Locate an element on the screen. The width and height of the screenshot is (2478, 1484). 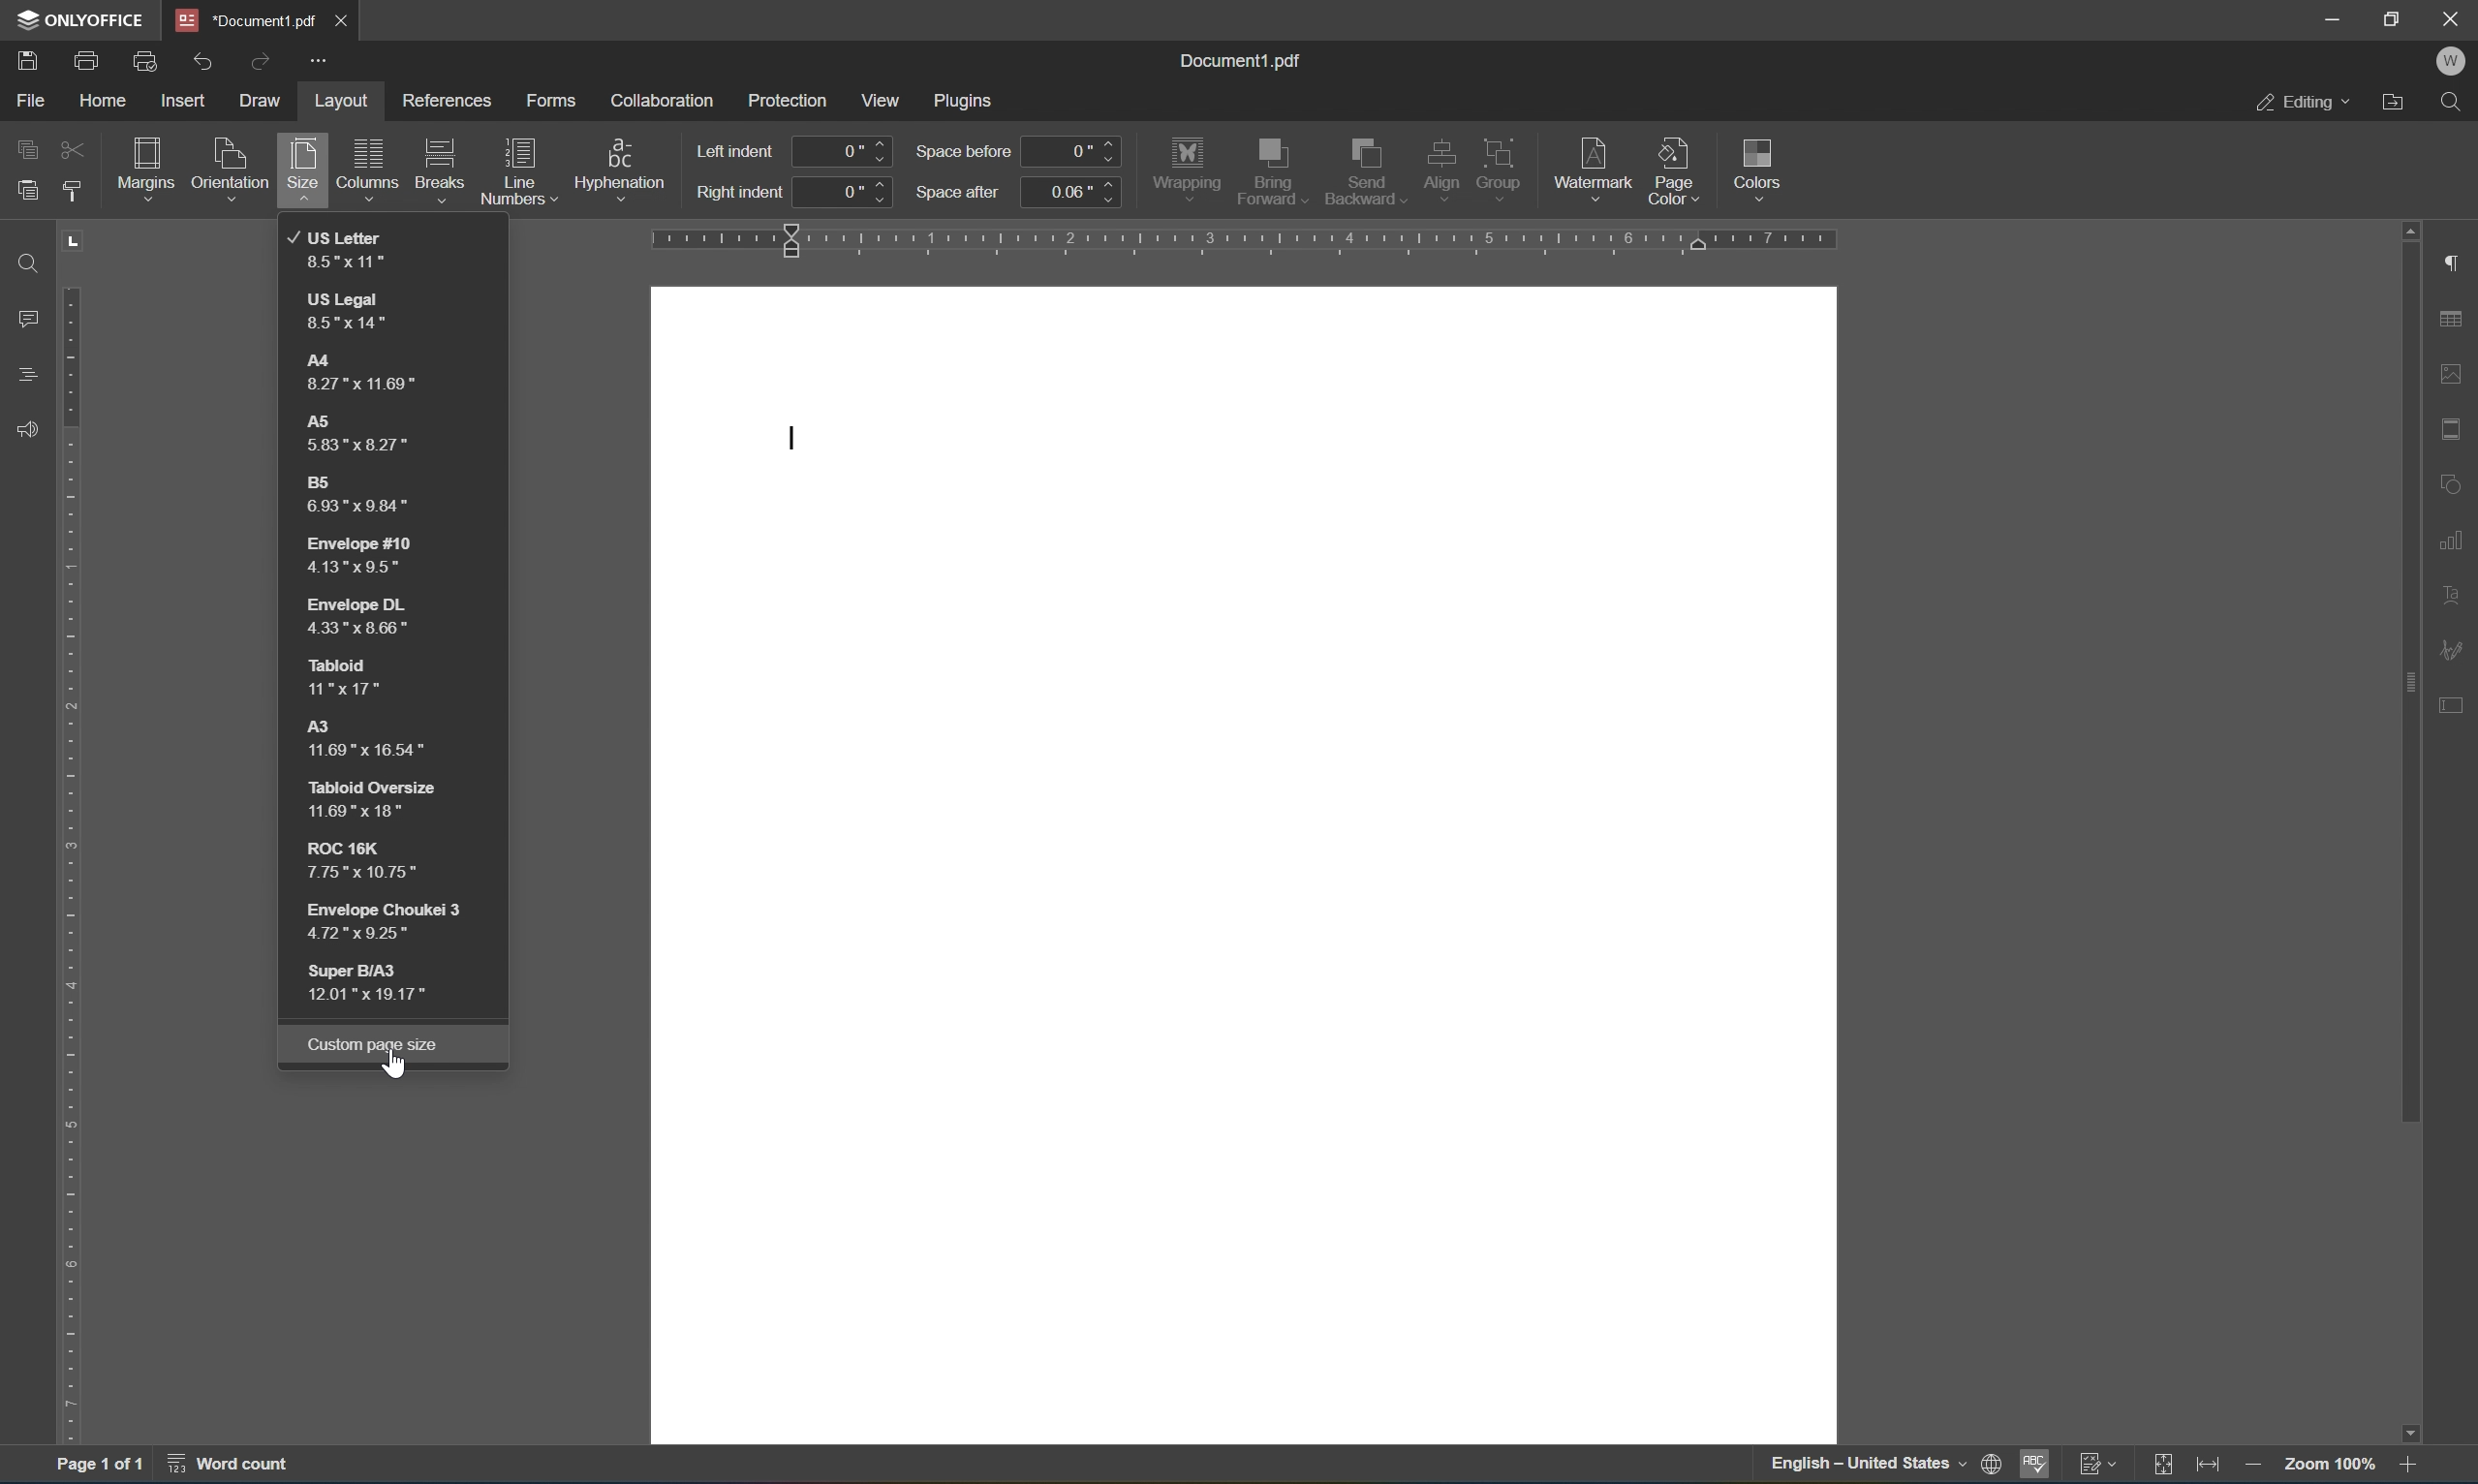
close is located at coordinates (349, 17).